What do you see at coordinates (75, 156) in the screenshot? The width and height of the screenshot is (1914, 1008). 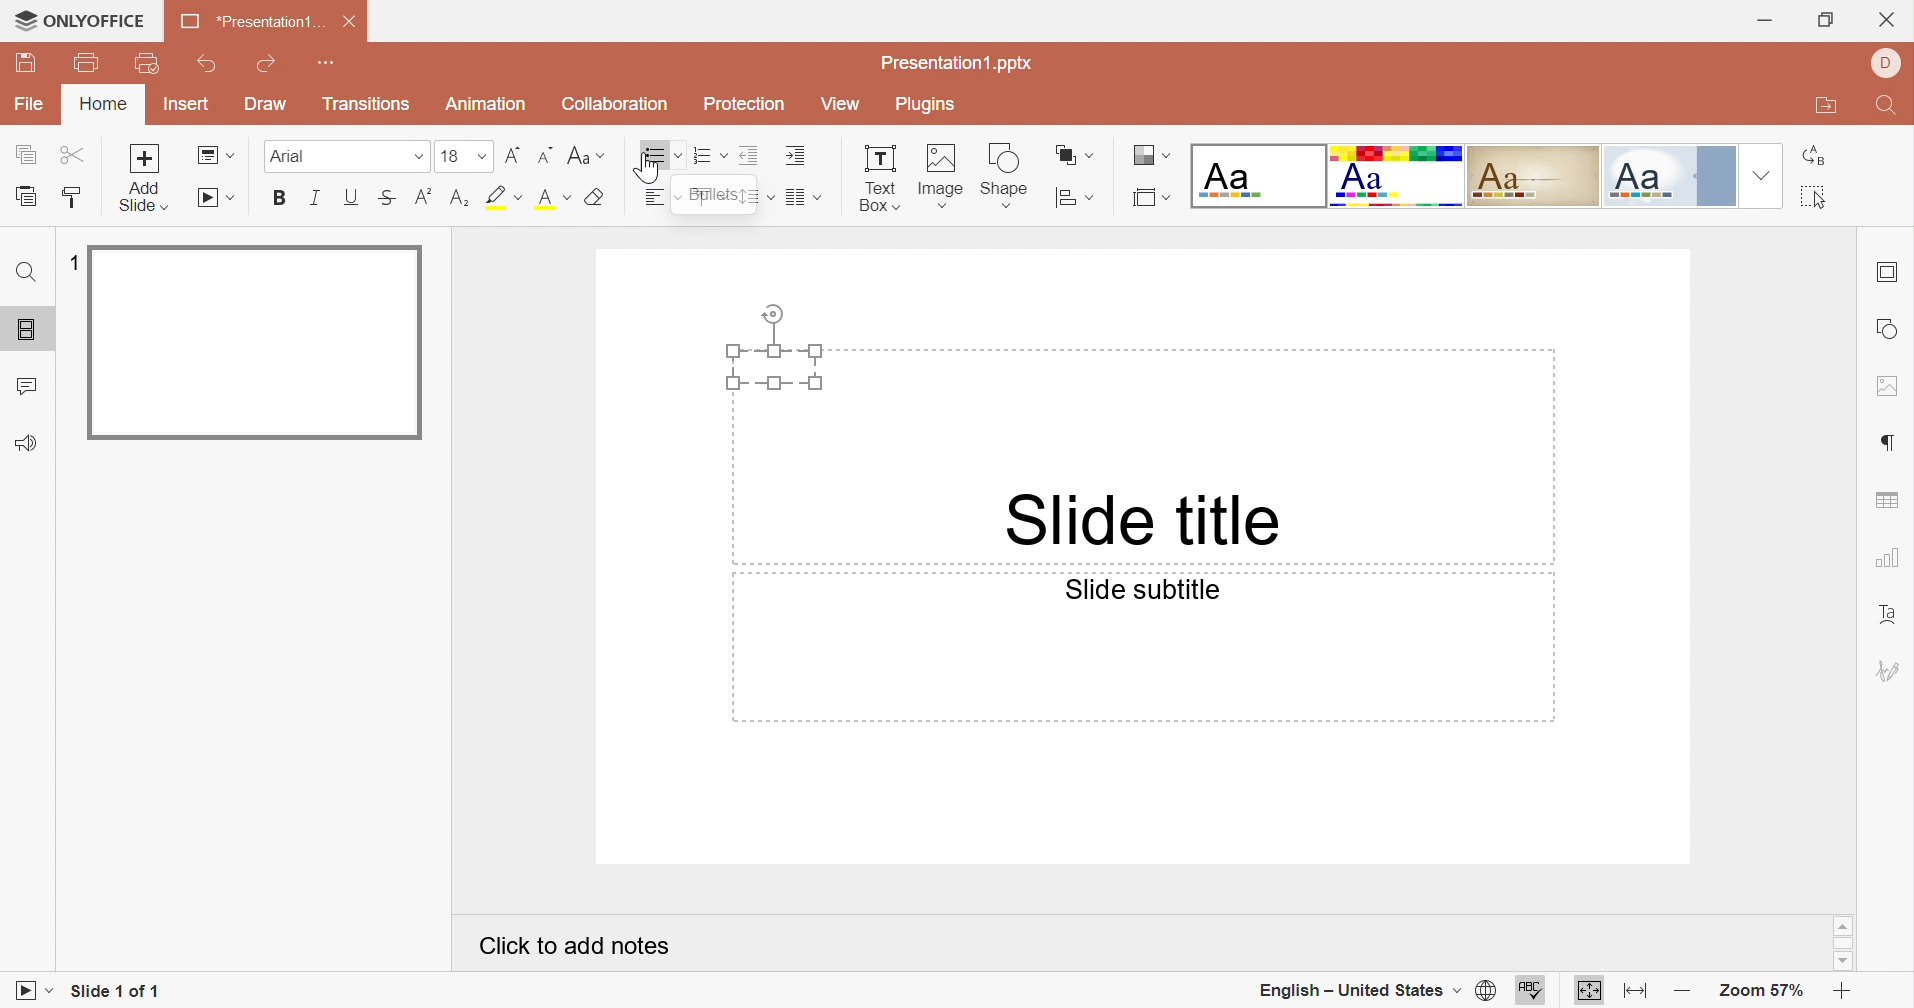 I see `Cut` at bounding box center [75, 156].